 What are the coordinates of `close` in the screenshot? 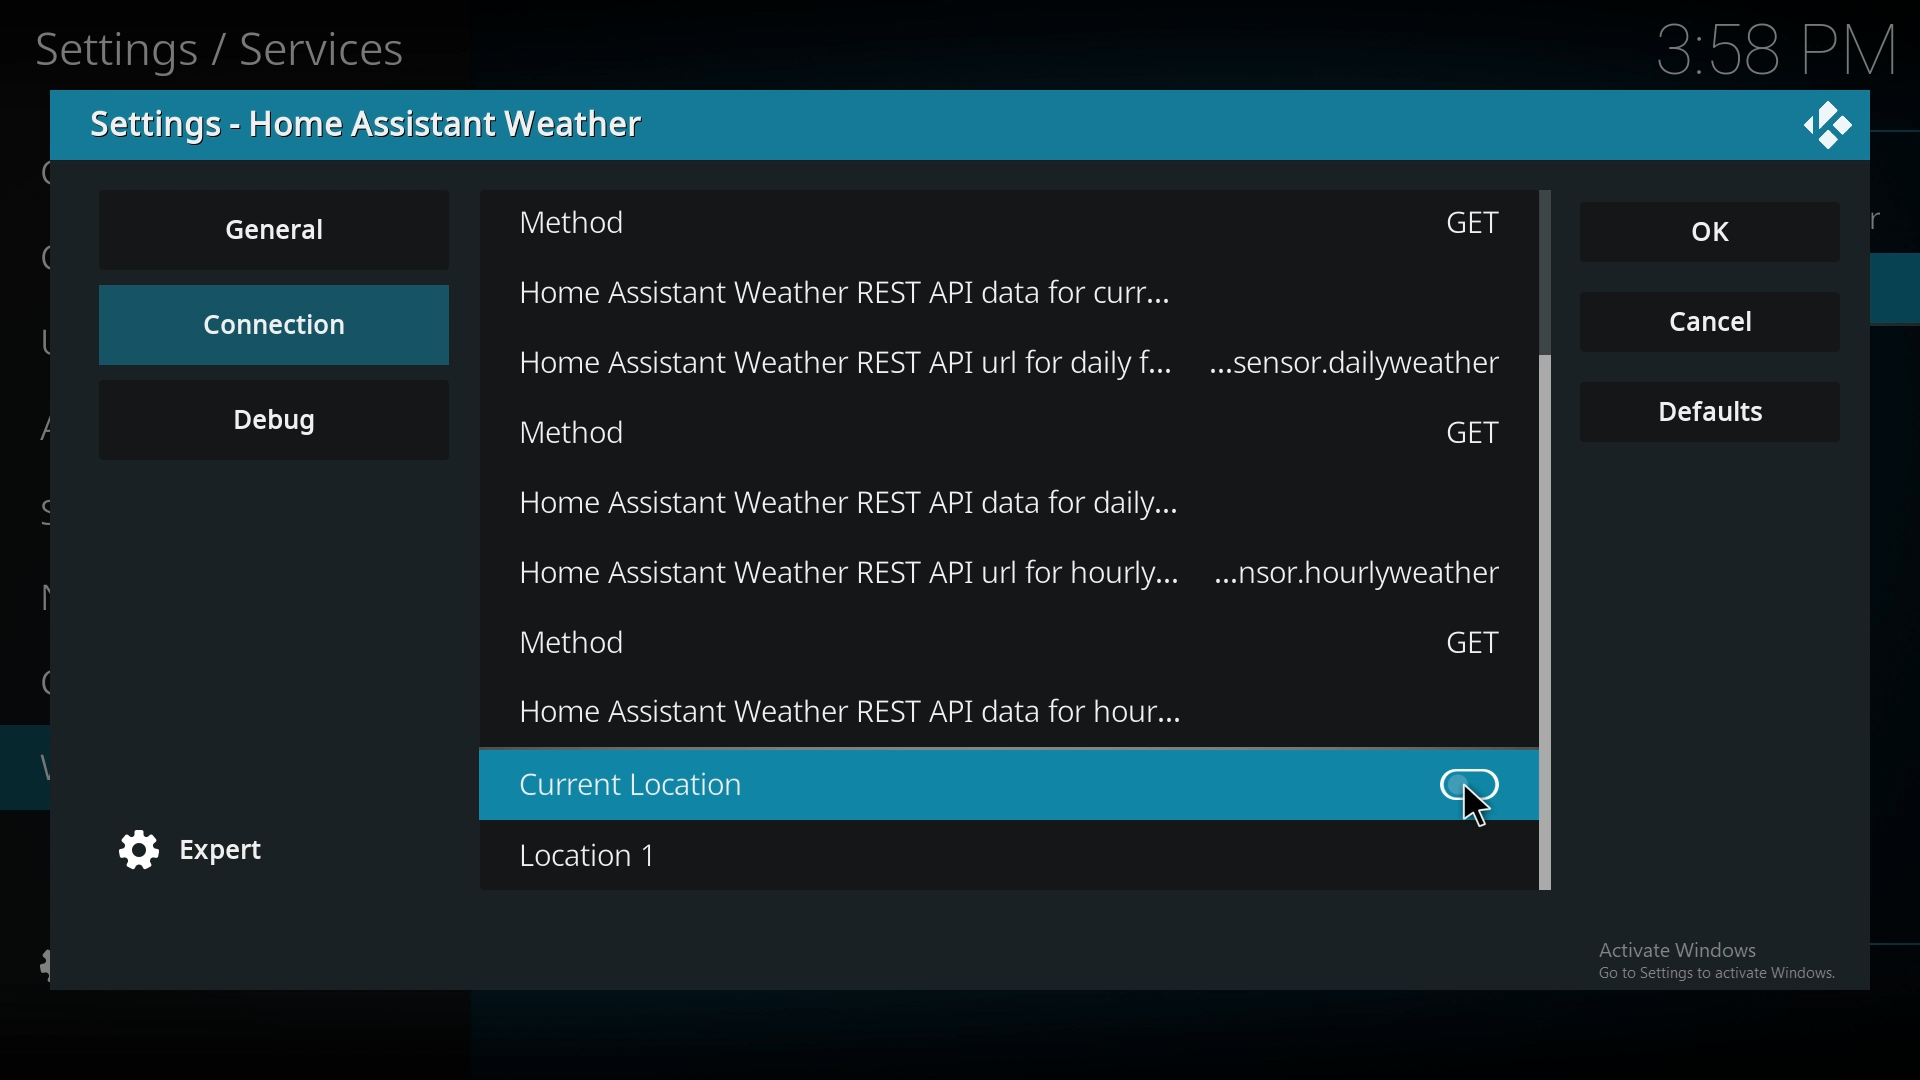 It's located at (1828, 123).